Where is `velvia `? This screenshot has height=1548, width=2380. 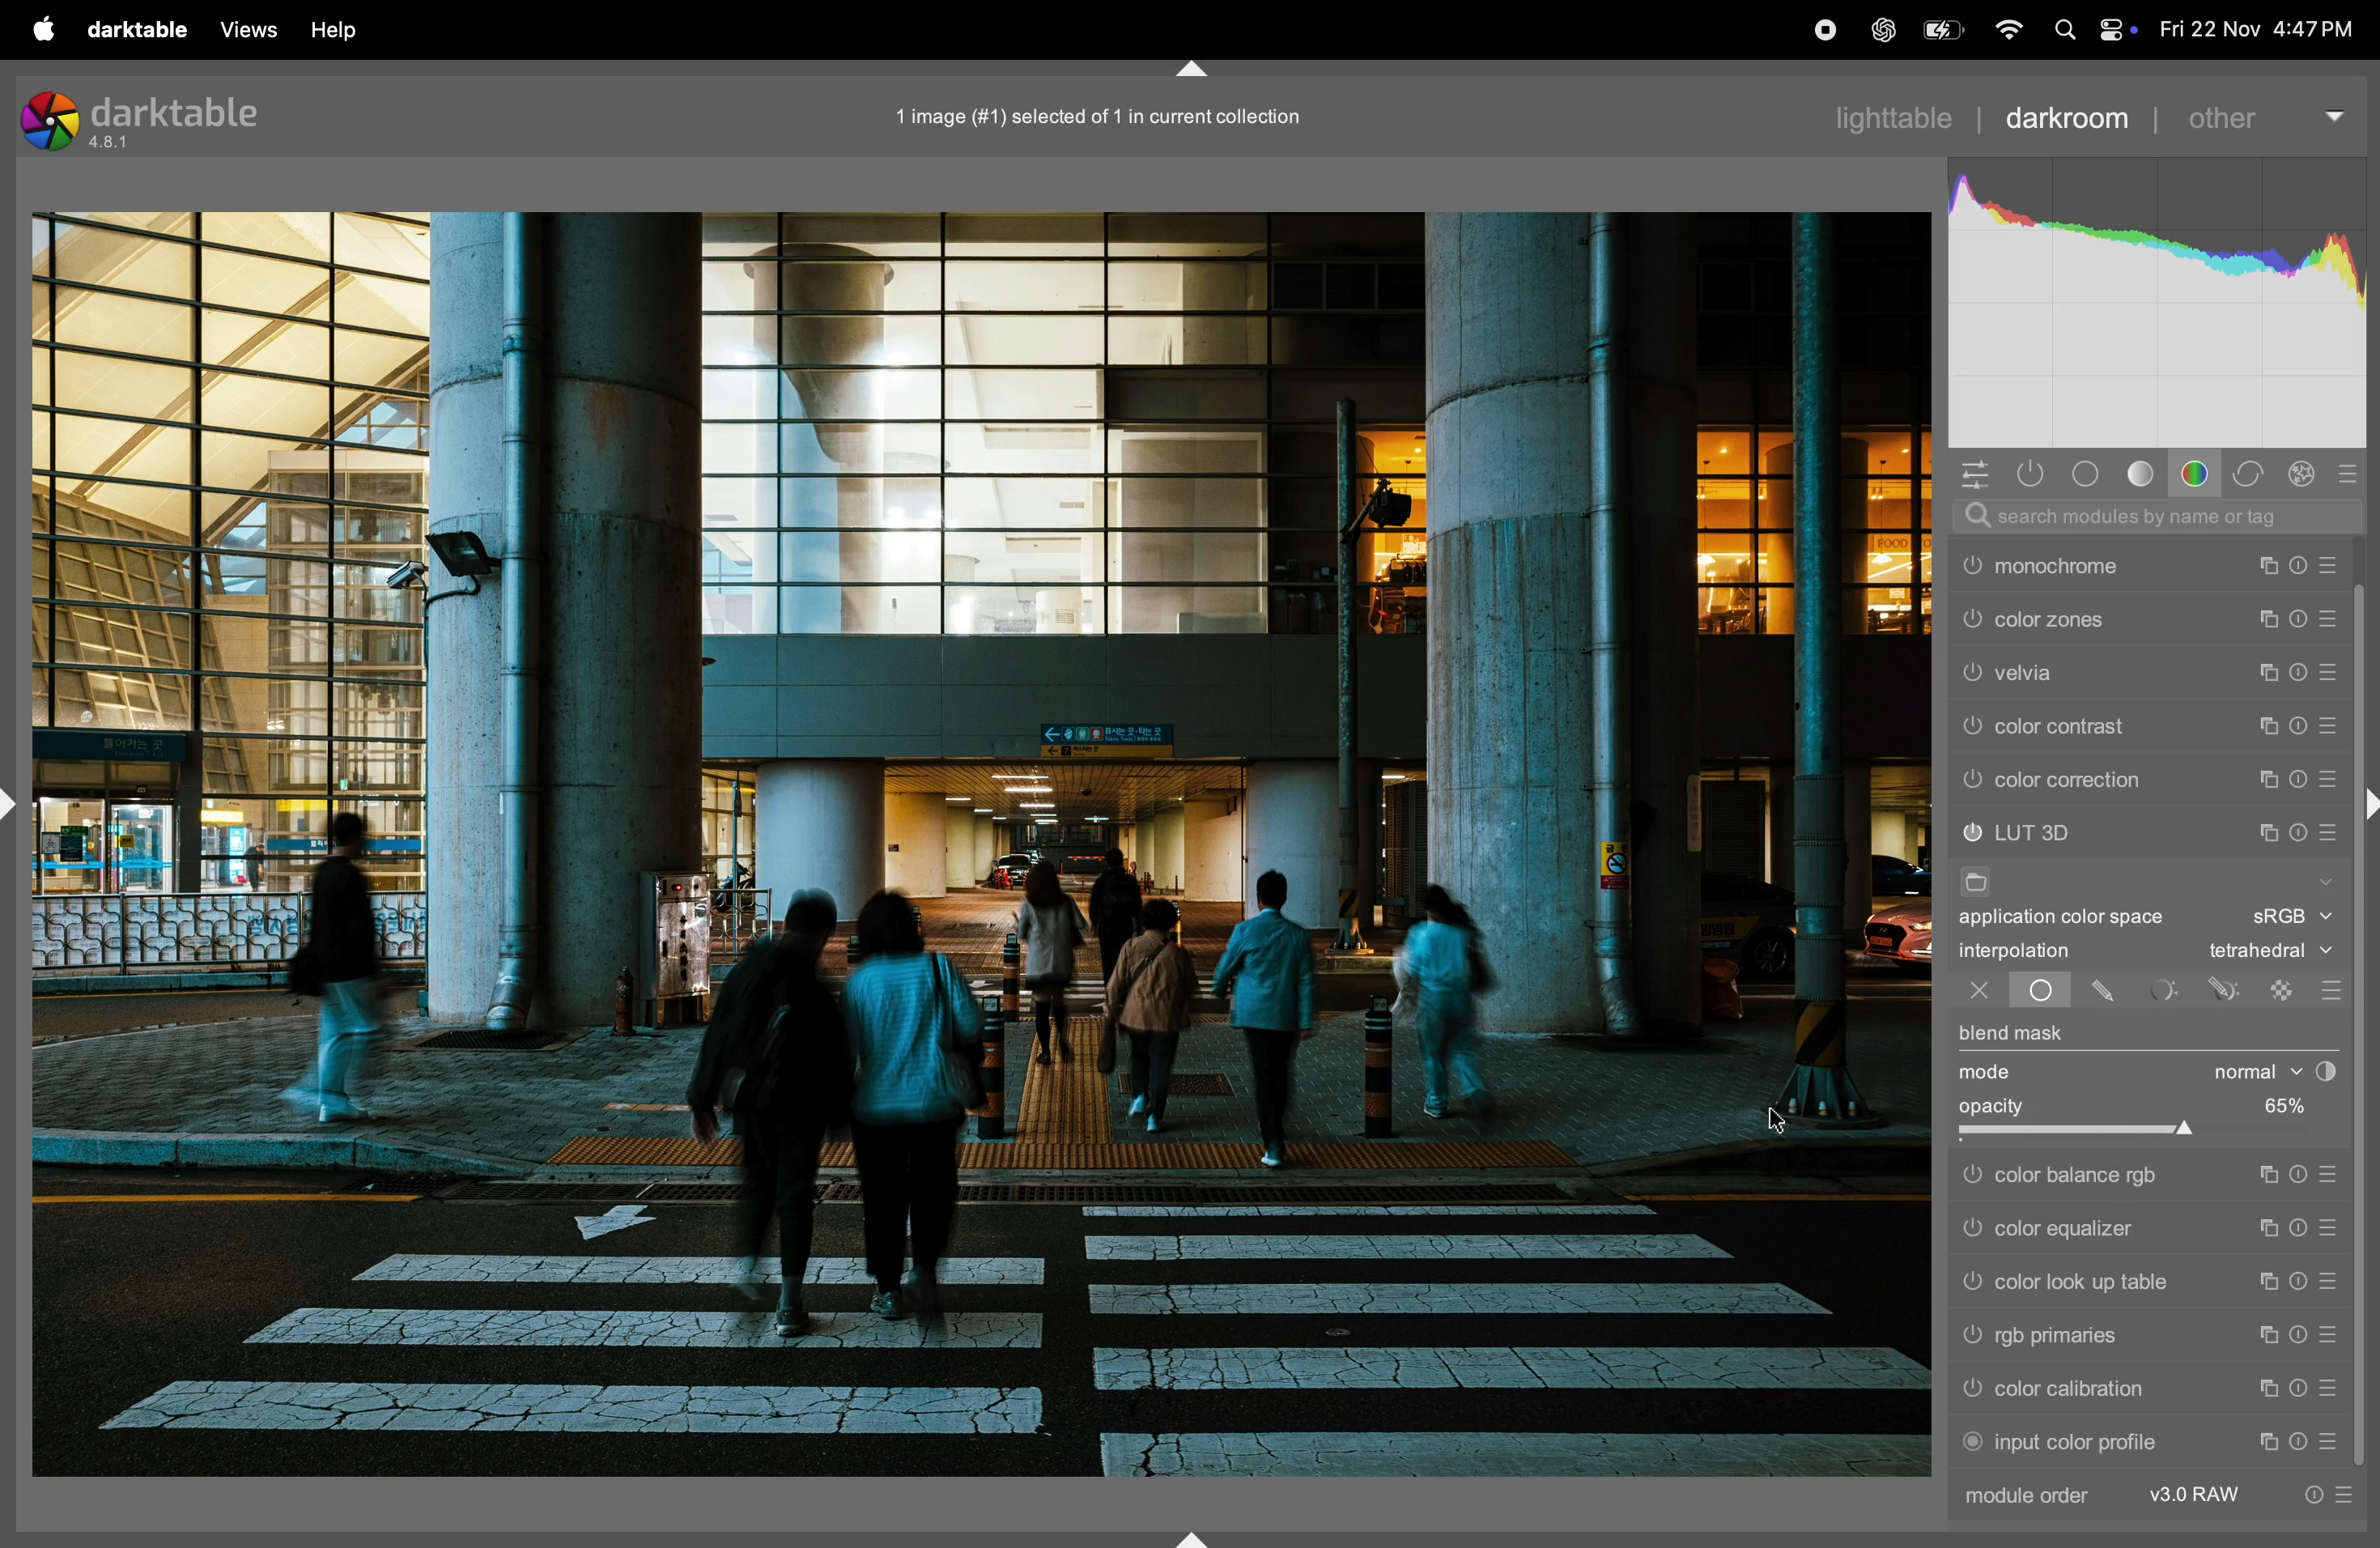 velvia  is located at coordinates (2119, 720).